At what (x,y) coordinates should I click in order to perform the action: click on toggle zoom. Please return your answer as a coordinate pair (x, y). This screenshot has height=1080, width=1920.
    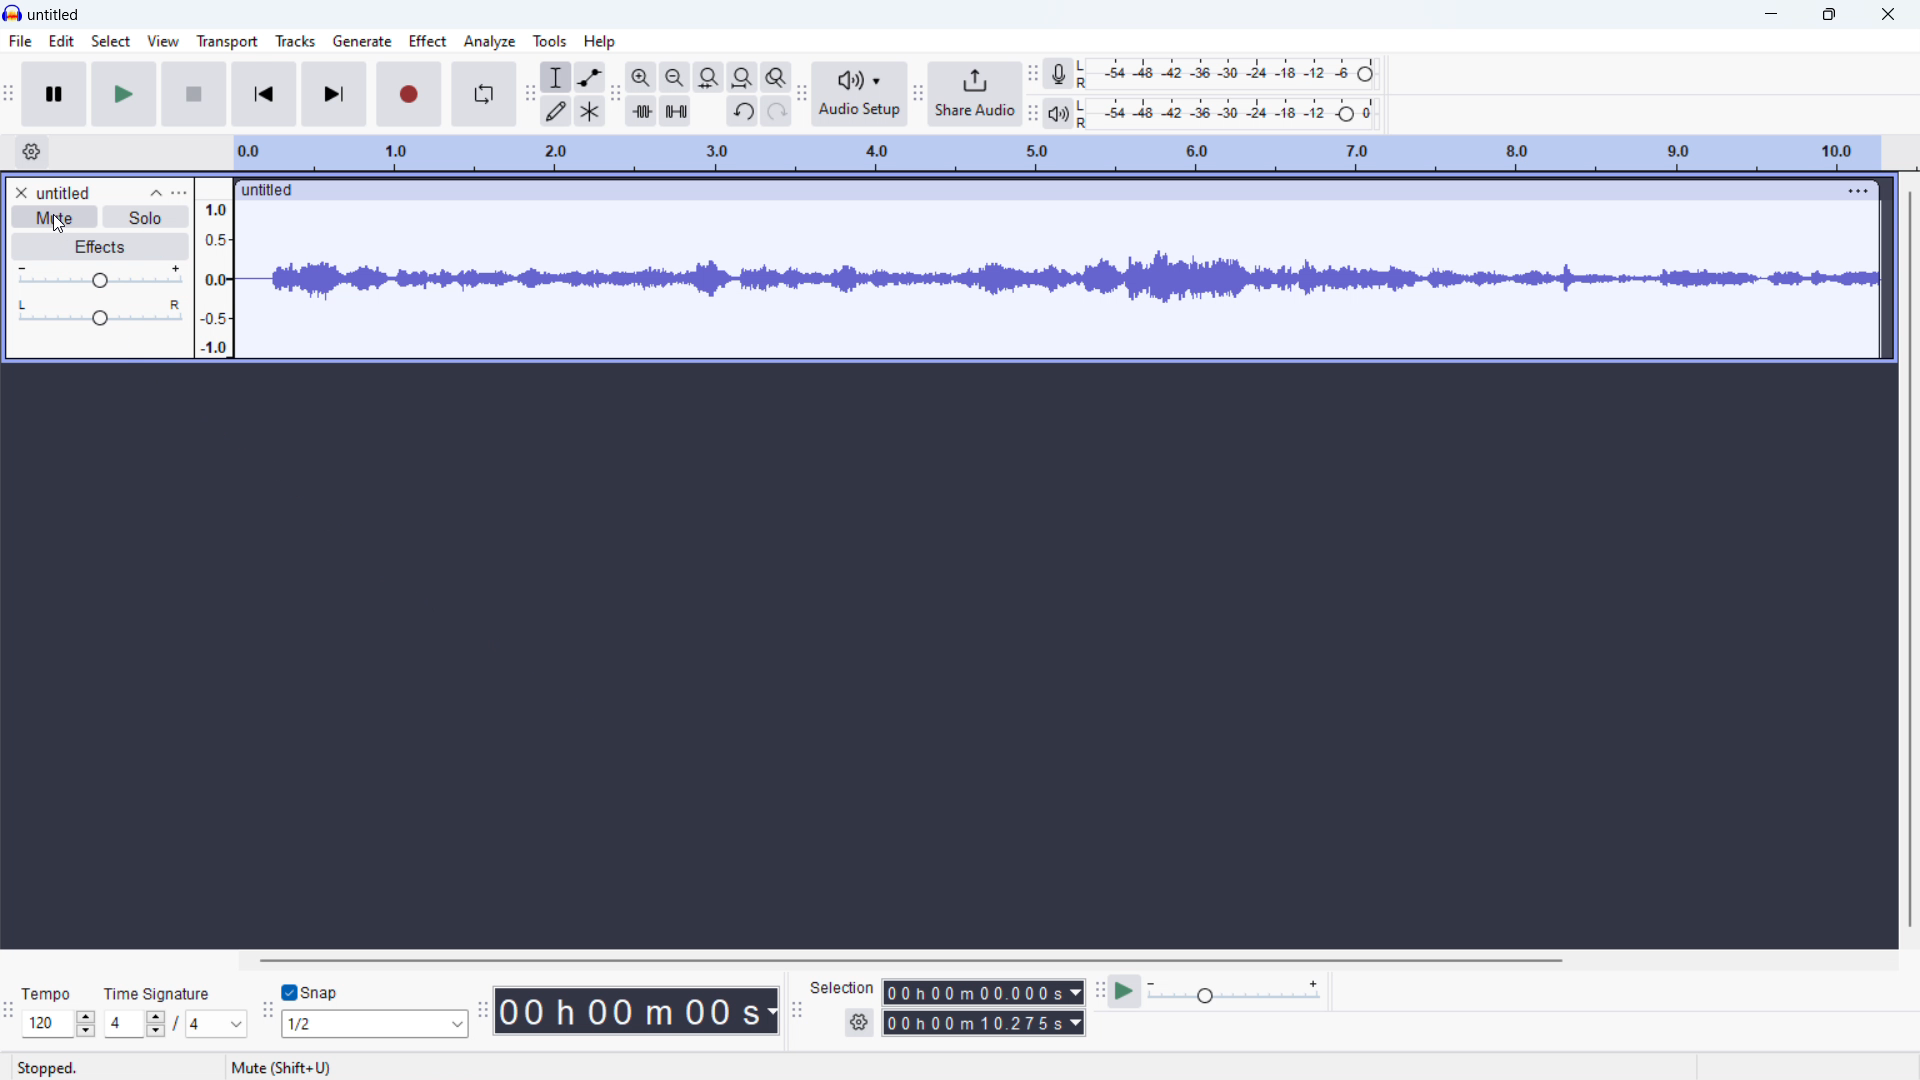
    Looking at the image, I should click on (776, 78).